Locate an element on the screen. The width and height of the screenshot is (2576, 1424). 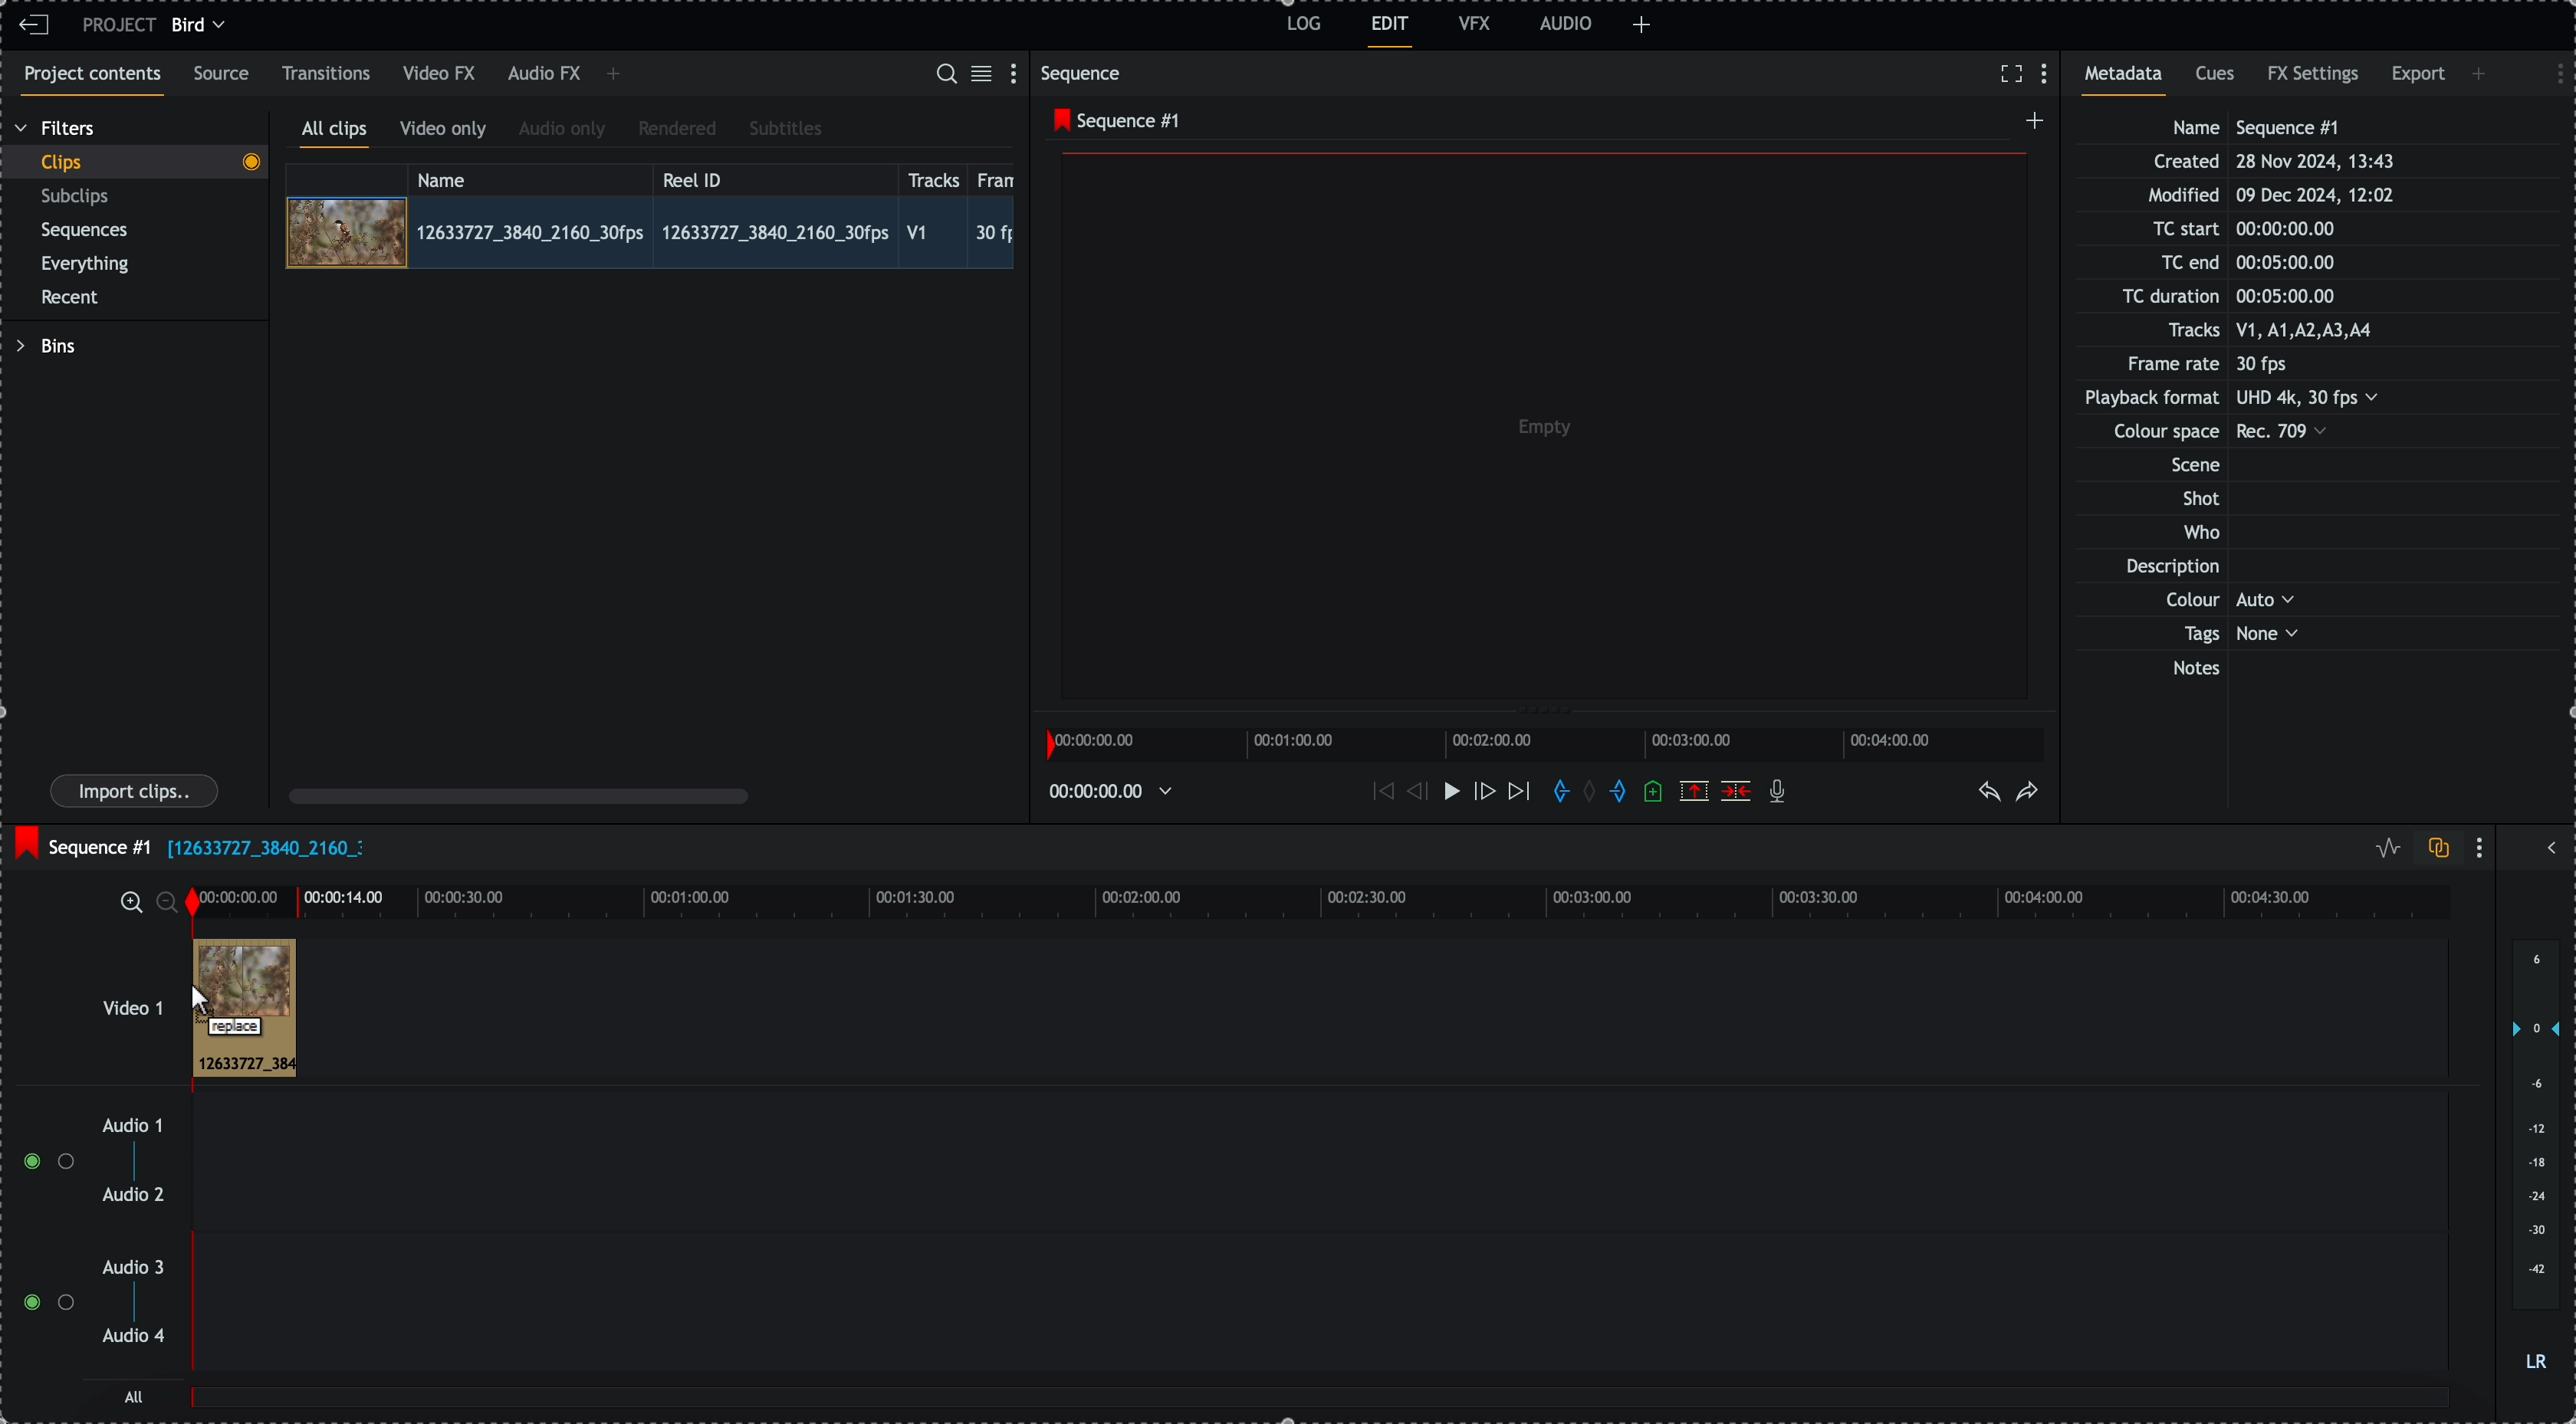
zoom in is located at coordinates (129, 901).